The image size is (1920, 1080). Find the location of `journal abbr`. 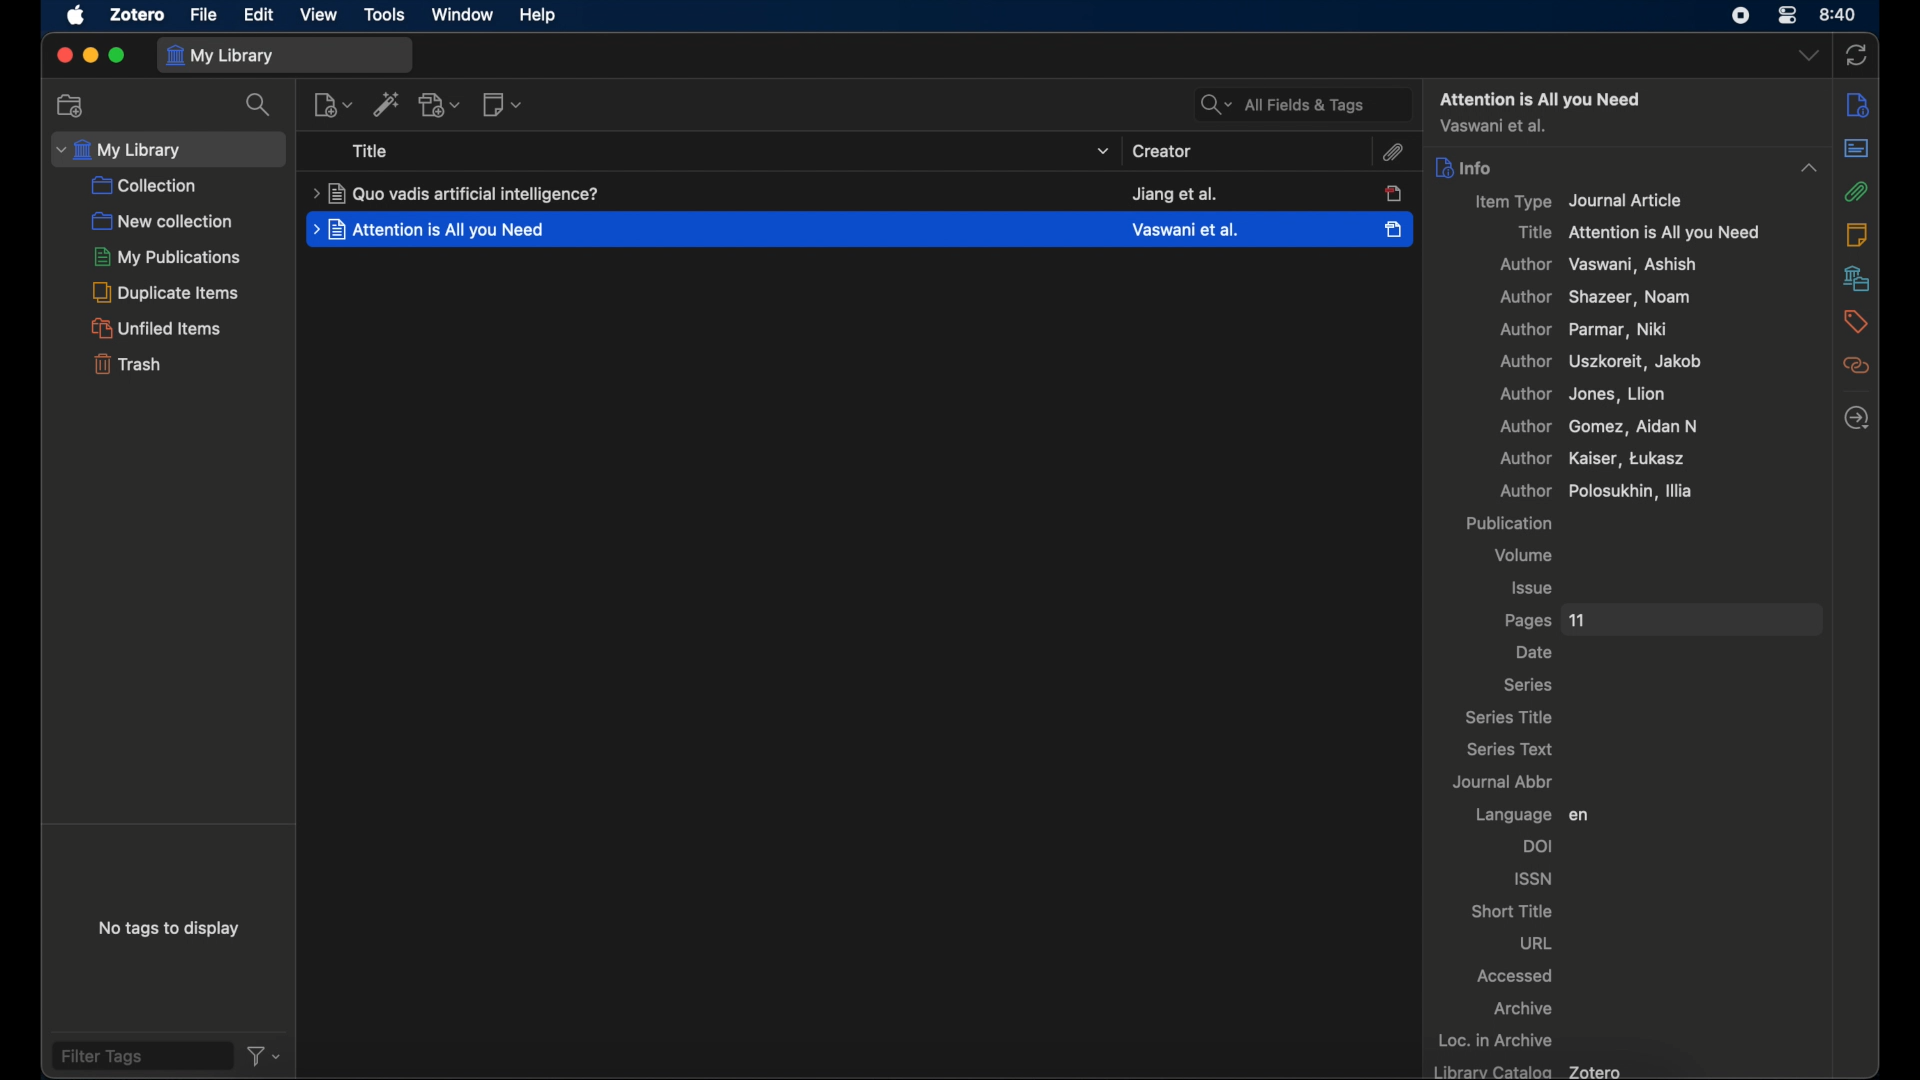

journal abbr is located at coordinates (1505, 780).